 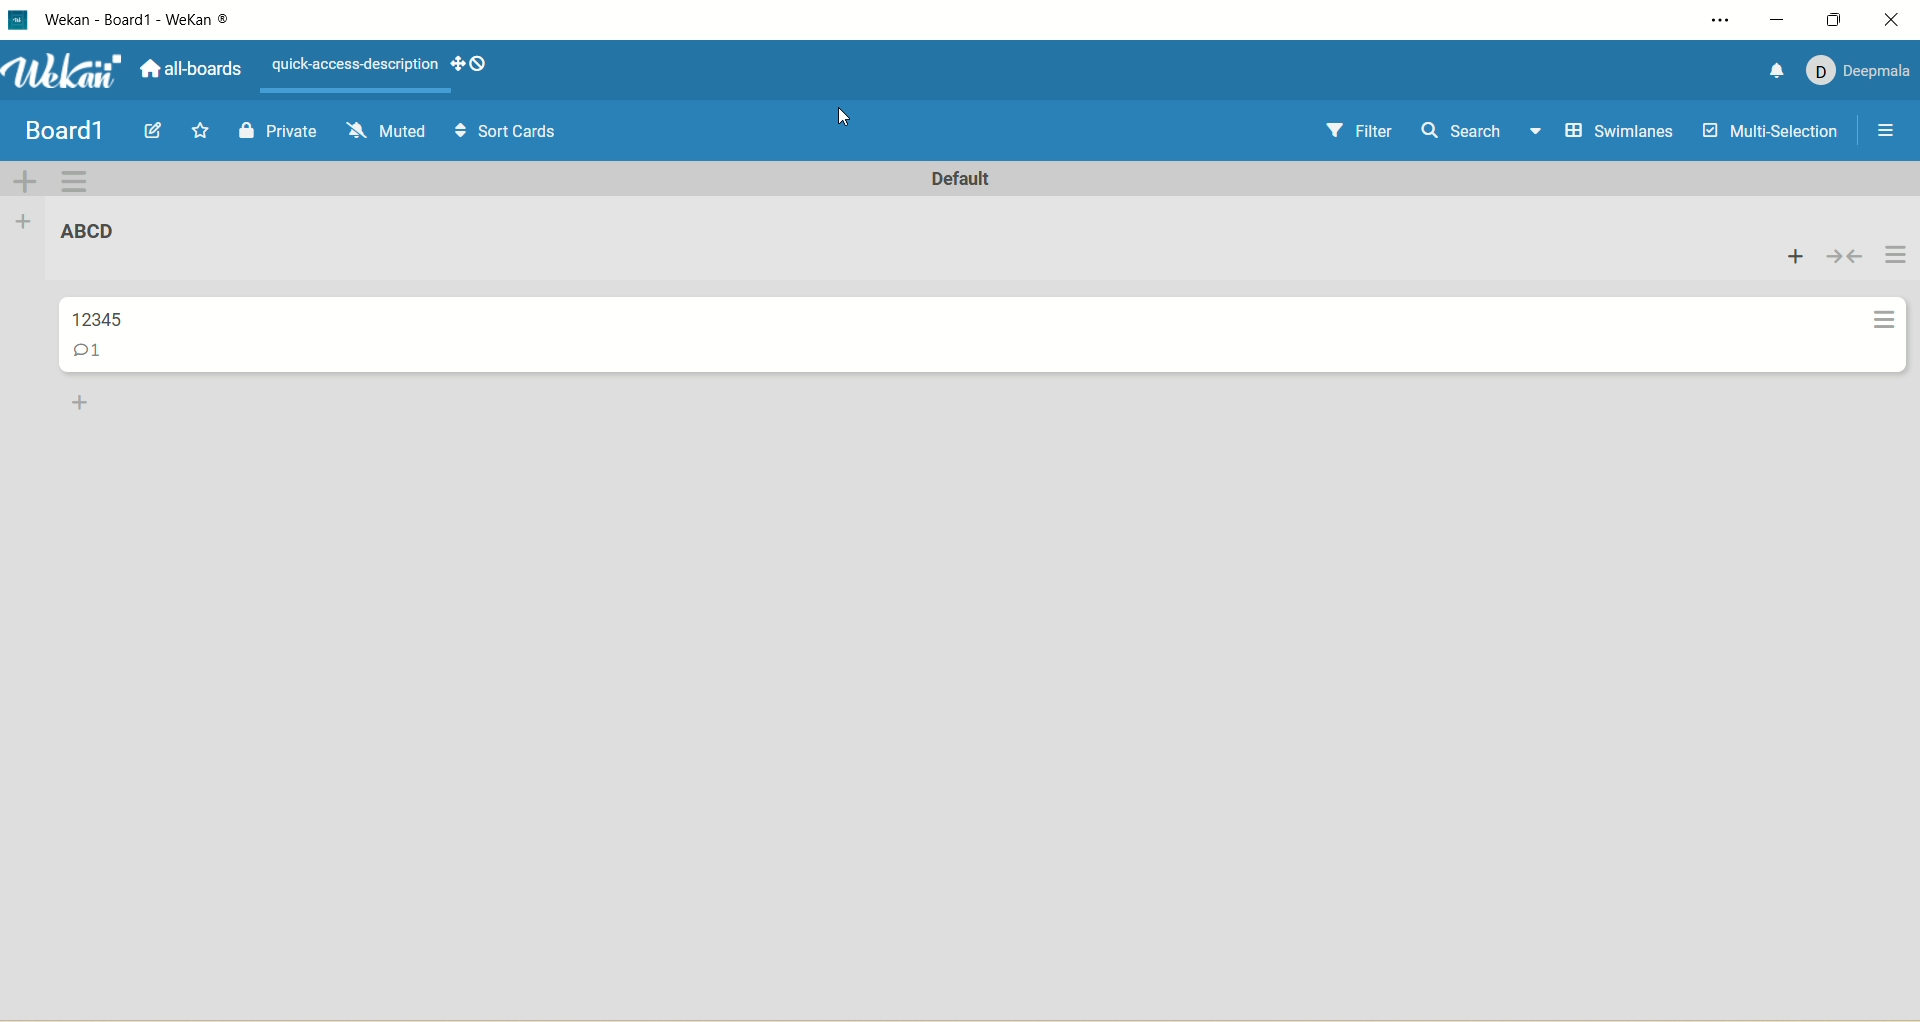 What do you see at coordinates (1726, 21) in the screenshot?
I see `settings and more` at bounding box center [1726, 21].